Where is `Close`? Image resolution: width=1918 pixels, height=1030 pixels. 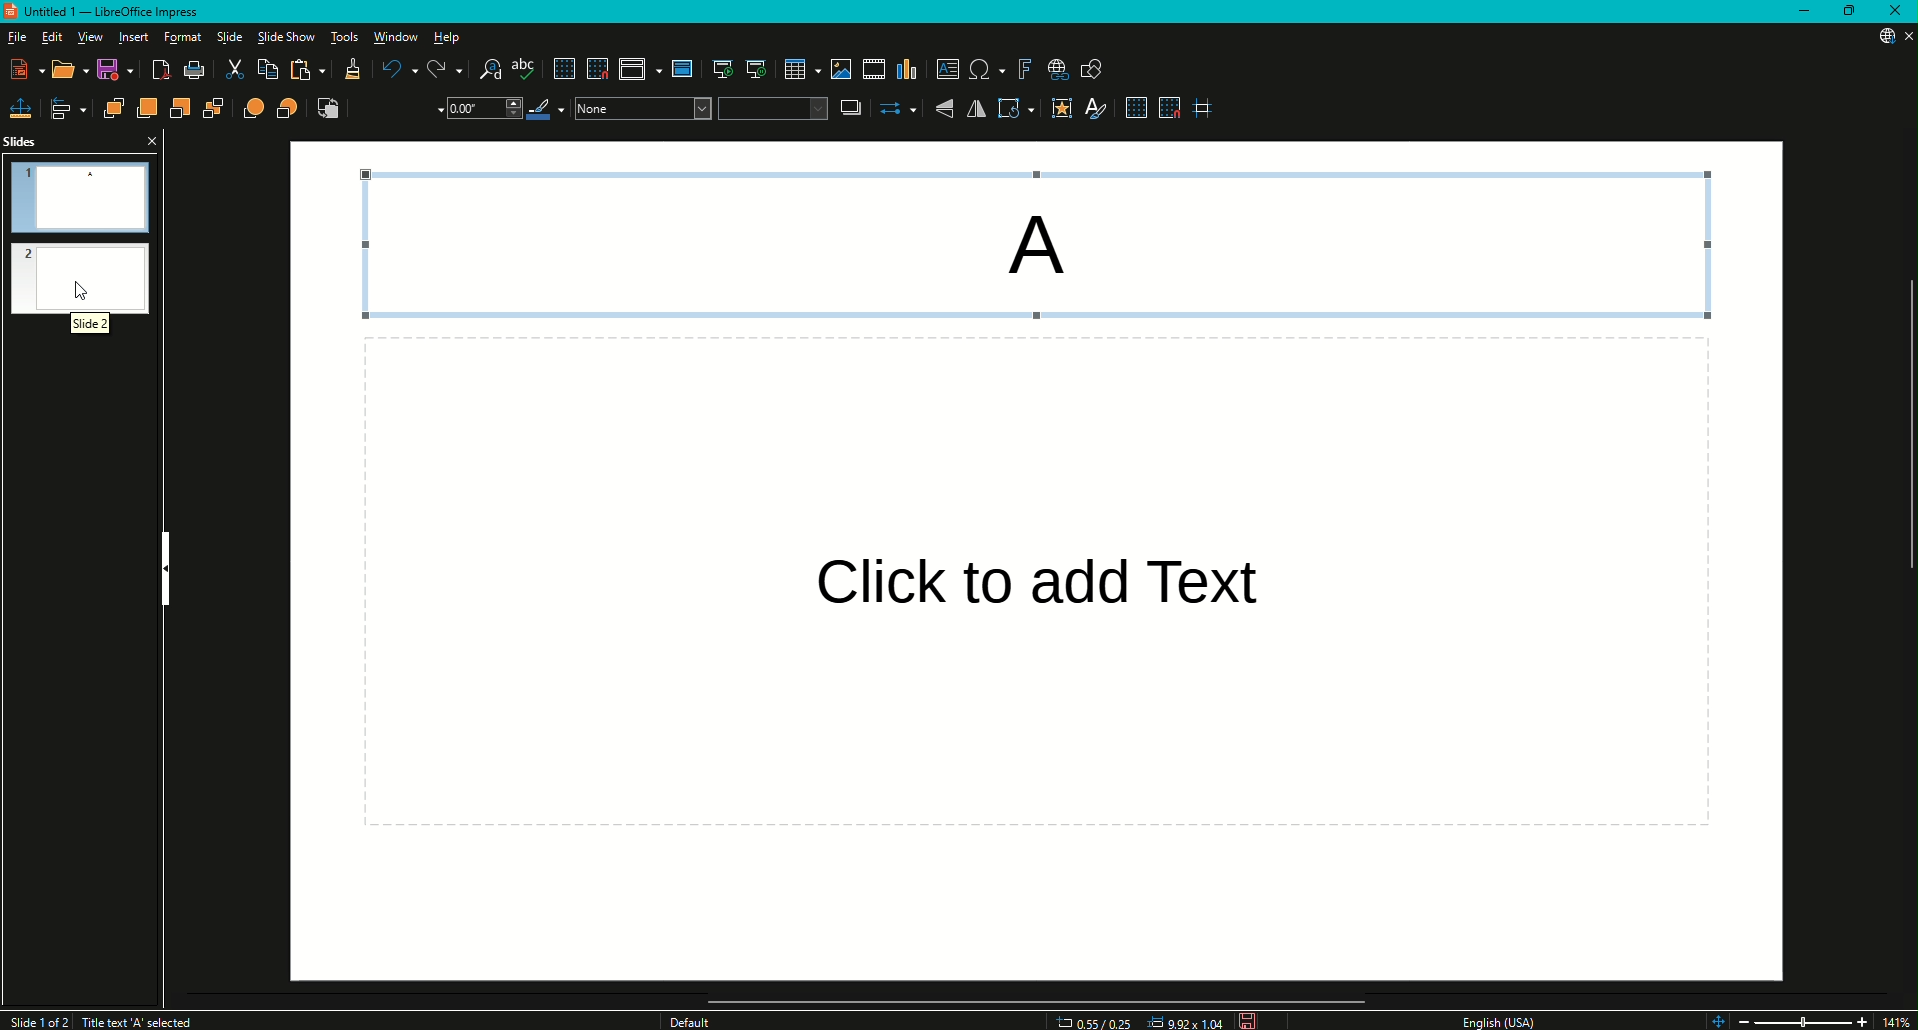
Close is located at coordinates (151, 141).